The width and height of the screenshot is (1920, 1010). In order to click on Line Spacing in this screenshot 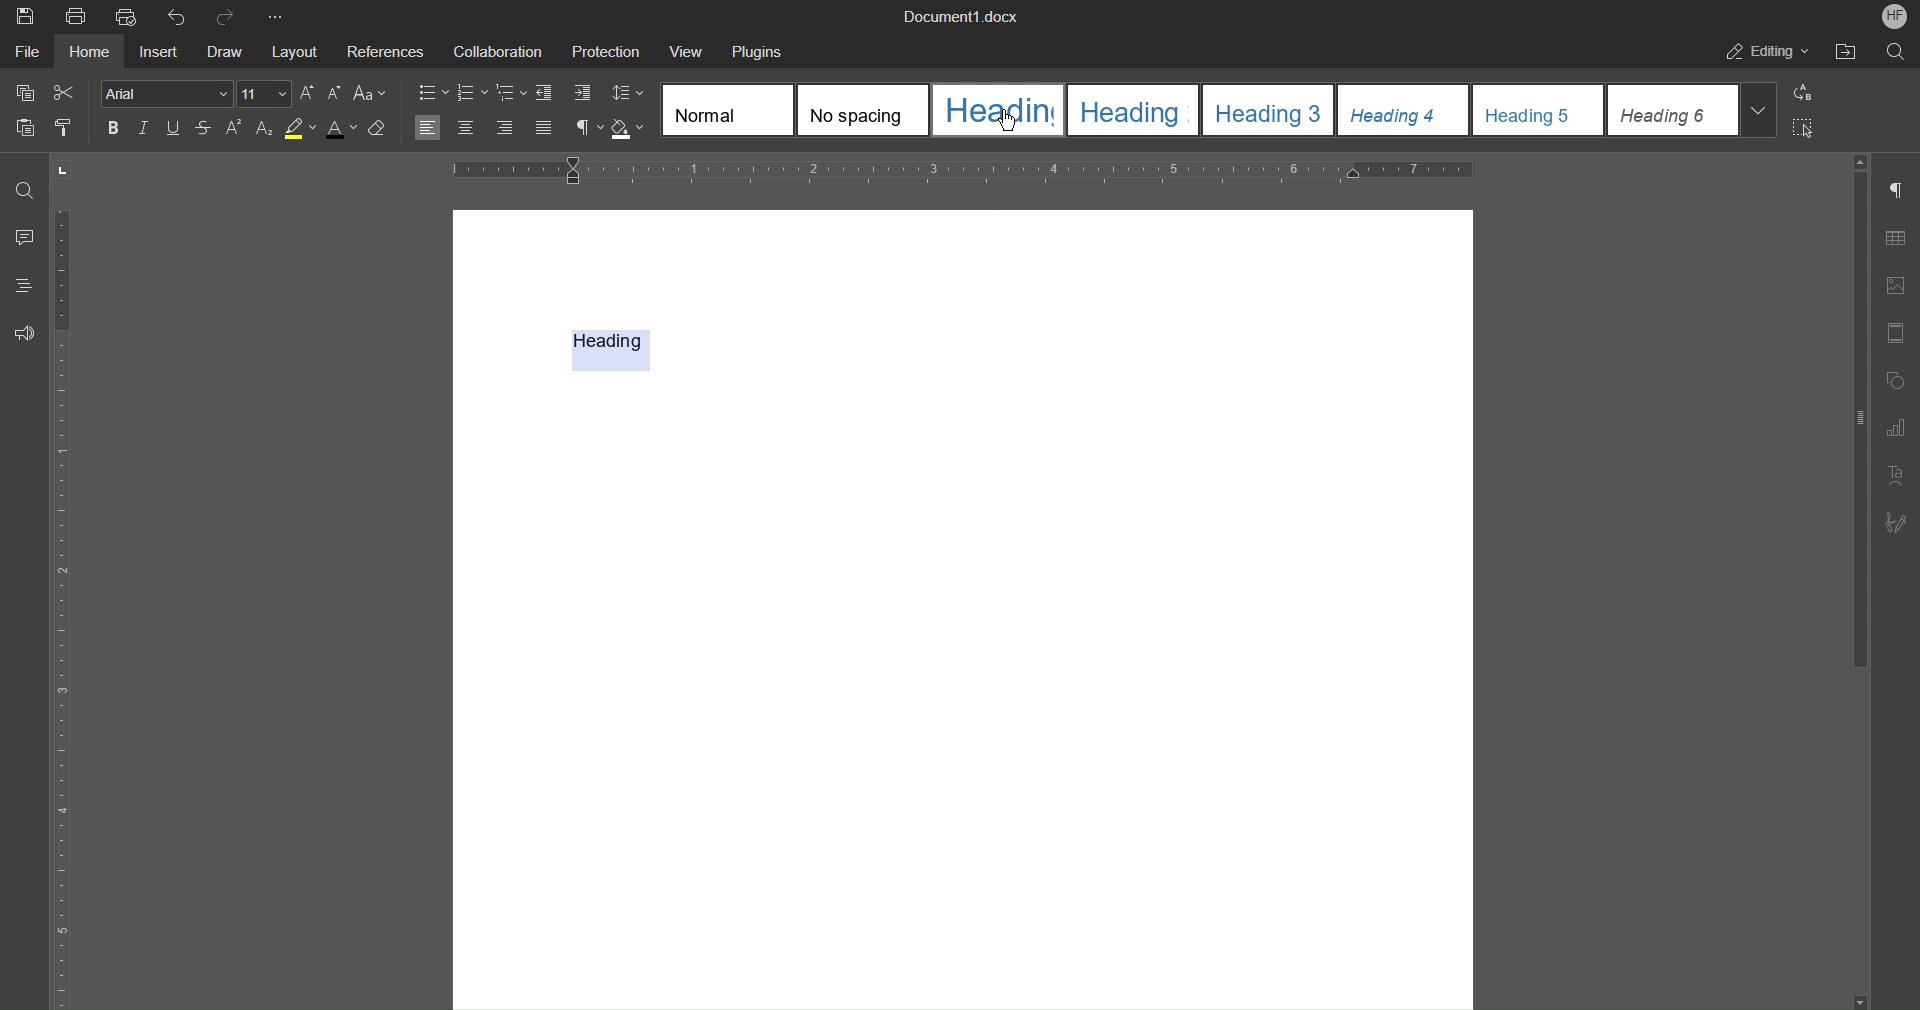, I will do `click(628, 94)`.